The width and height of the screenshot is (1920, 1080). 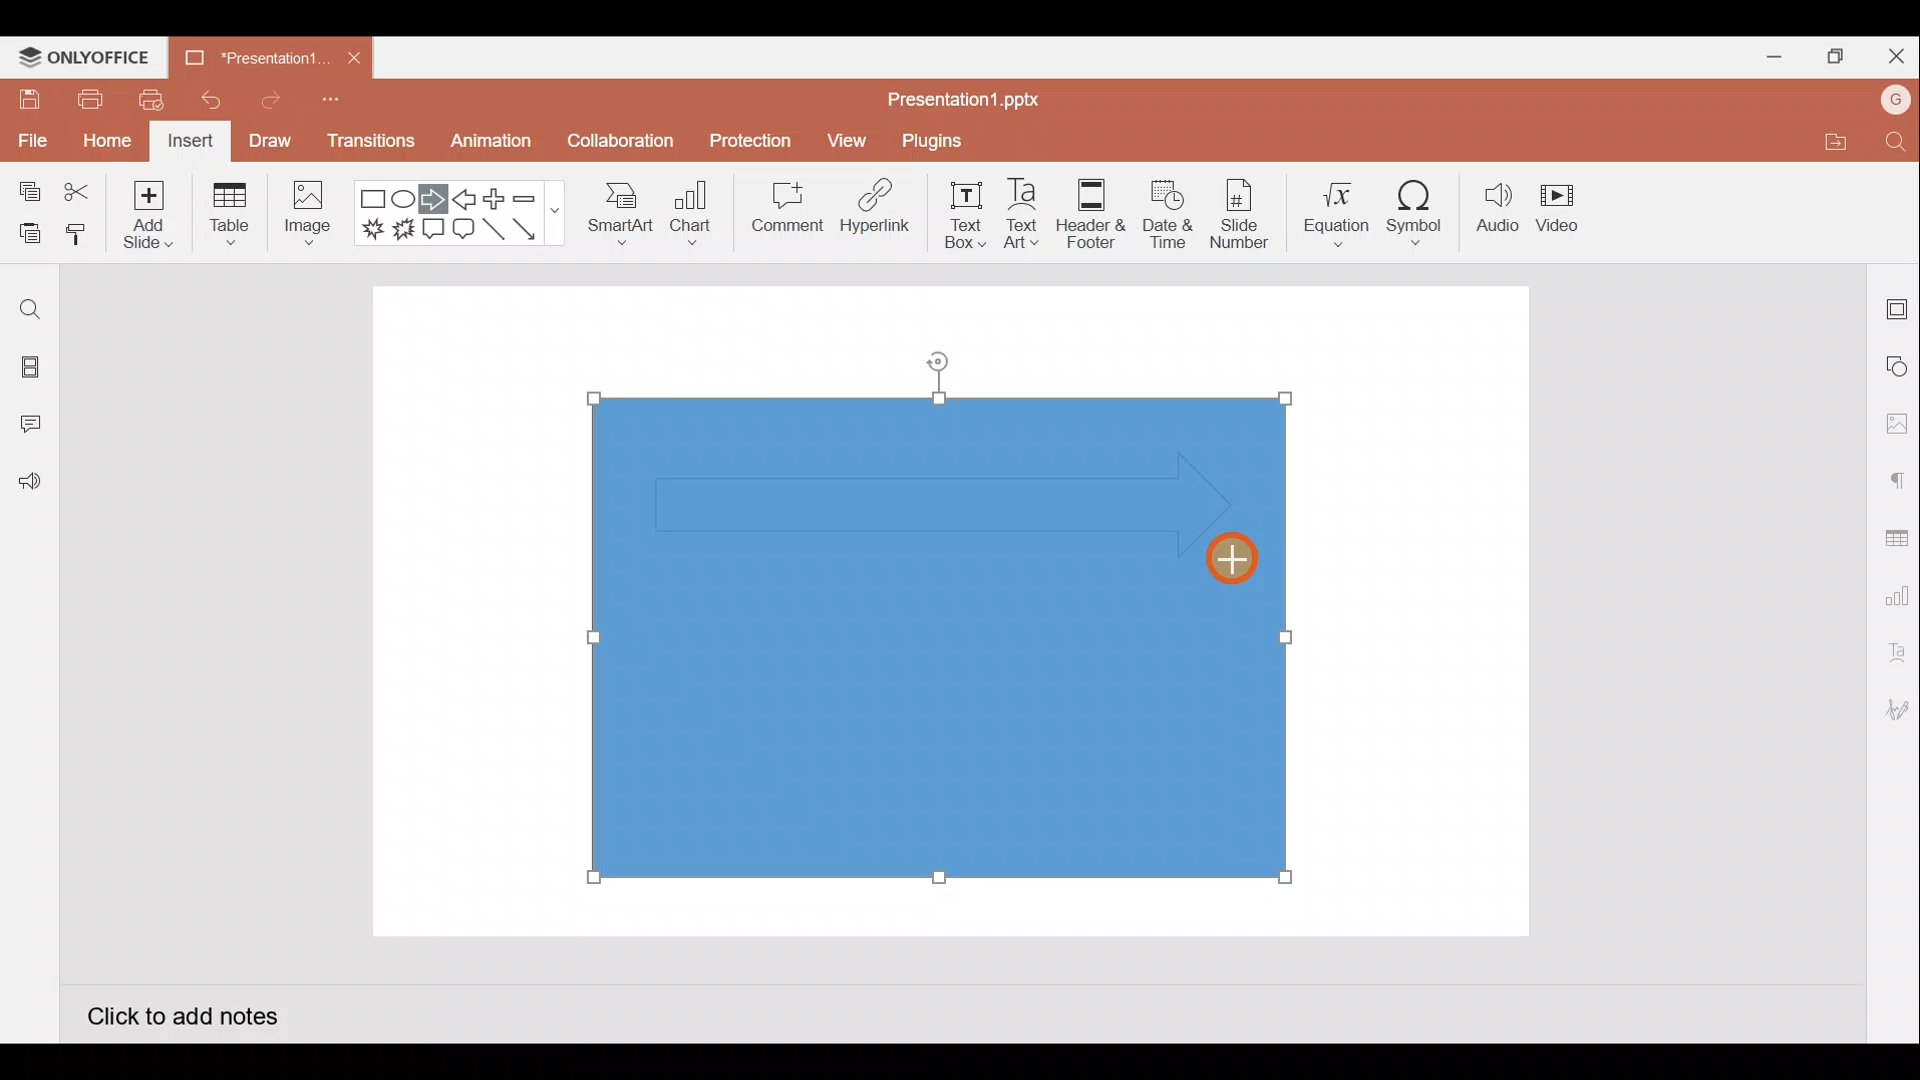 What do you see at coordinates (78, 193) in the screenshot?
I see `Cut` at bounding box center [78, 193].